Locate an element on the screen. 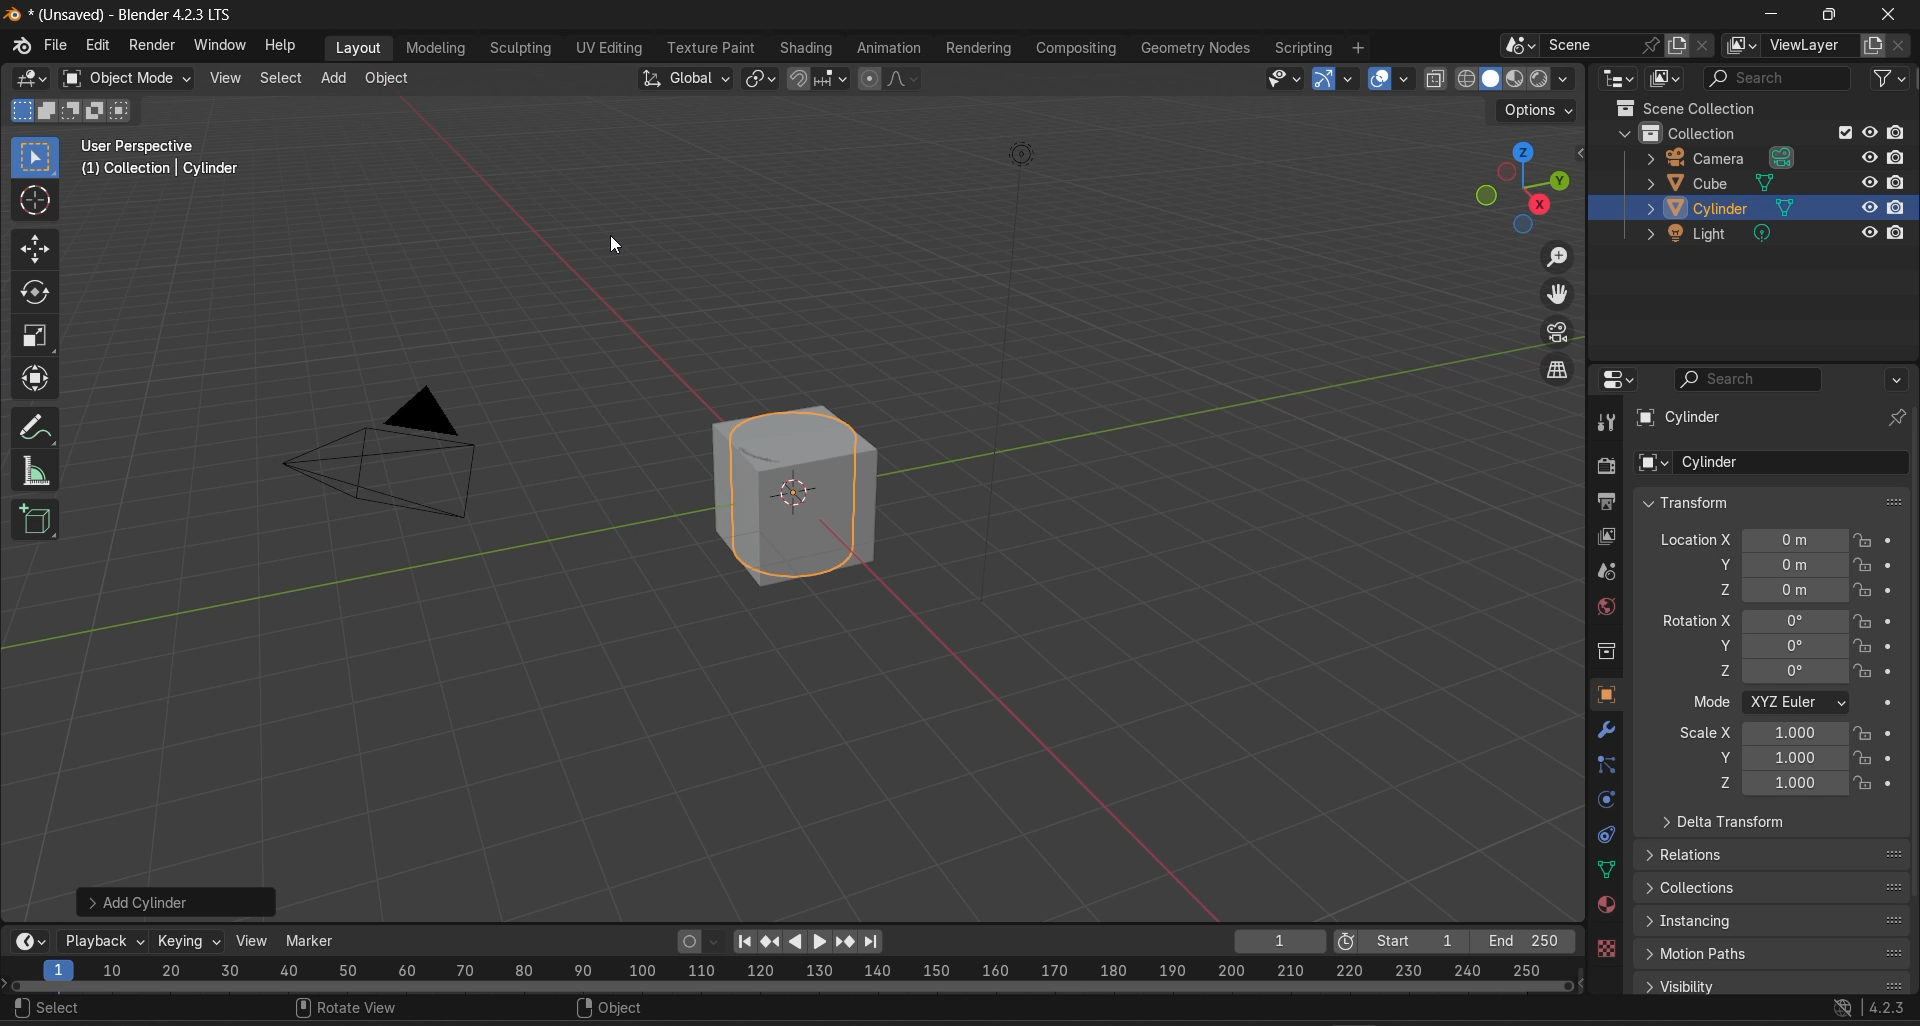 This screenshot has width=1920, height=1026. transform is located at coordinates (1763, 502).